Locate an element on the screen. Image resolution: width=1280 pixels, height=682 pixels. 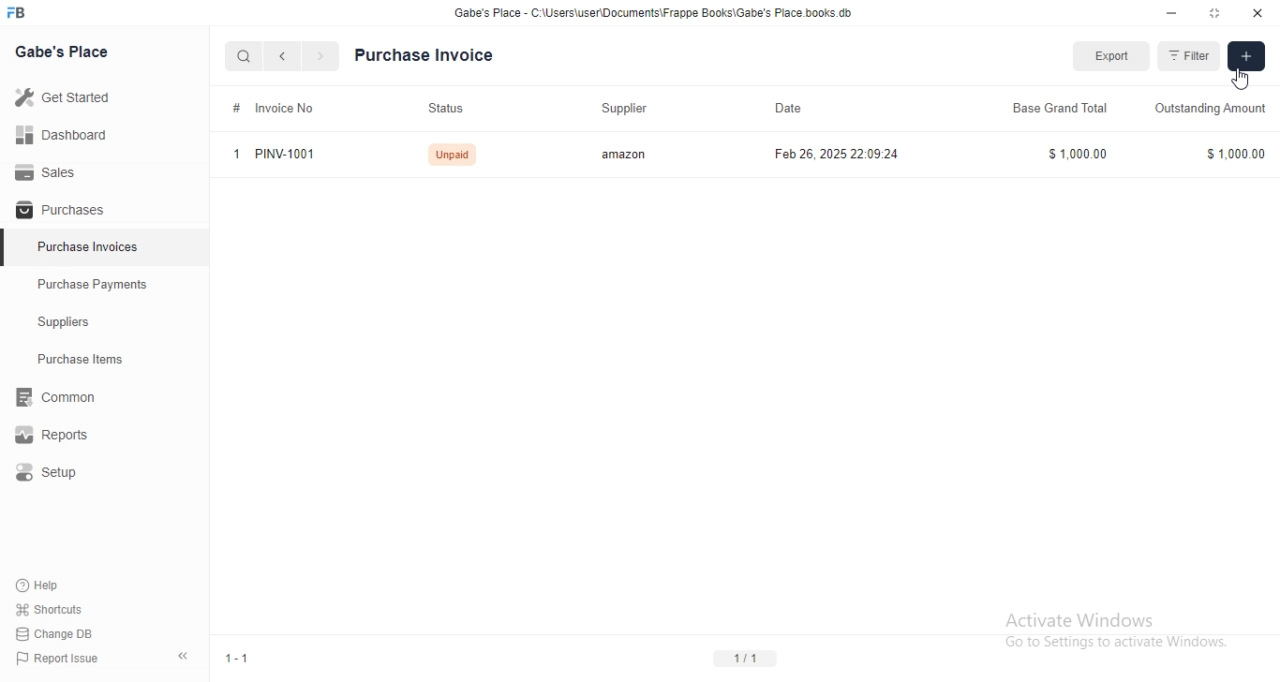
$1,000.00 is located at coordinates (1235, 154).